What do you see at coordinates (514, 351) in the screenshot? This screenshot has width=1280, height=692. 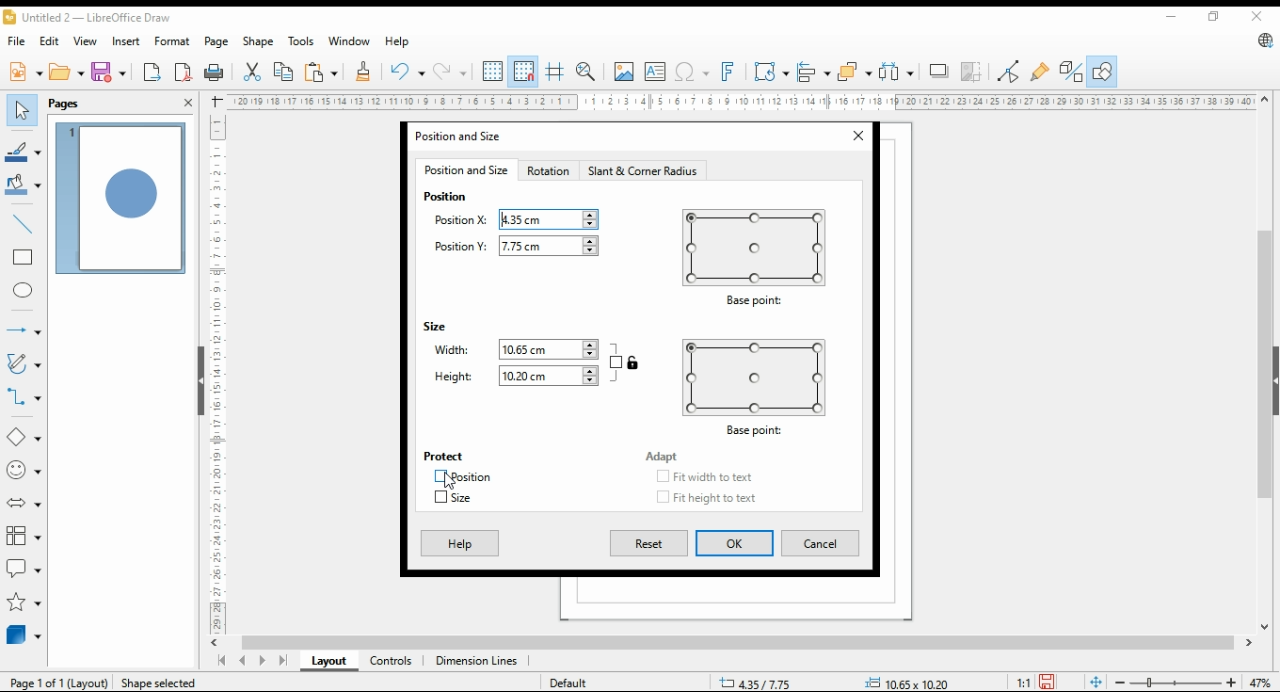 I see `width: 10.65cm` at bounding box center [514, 351].